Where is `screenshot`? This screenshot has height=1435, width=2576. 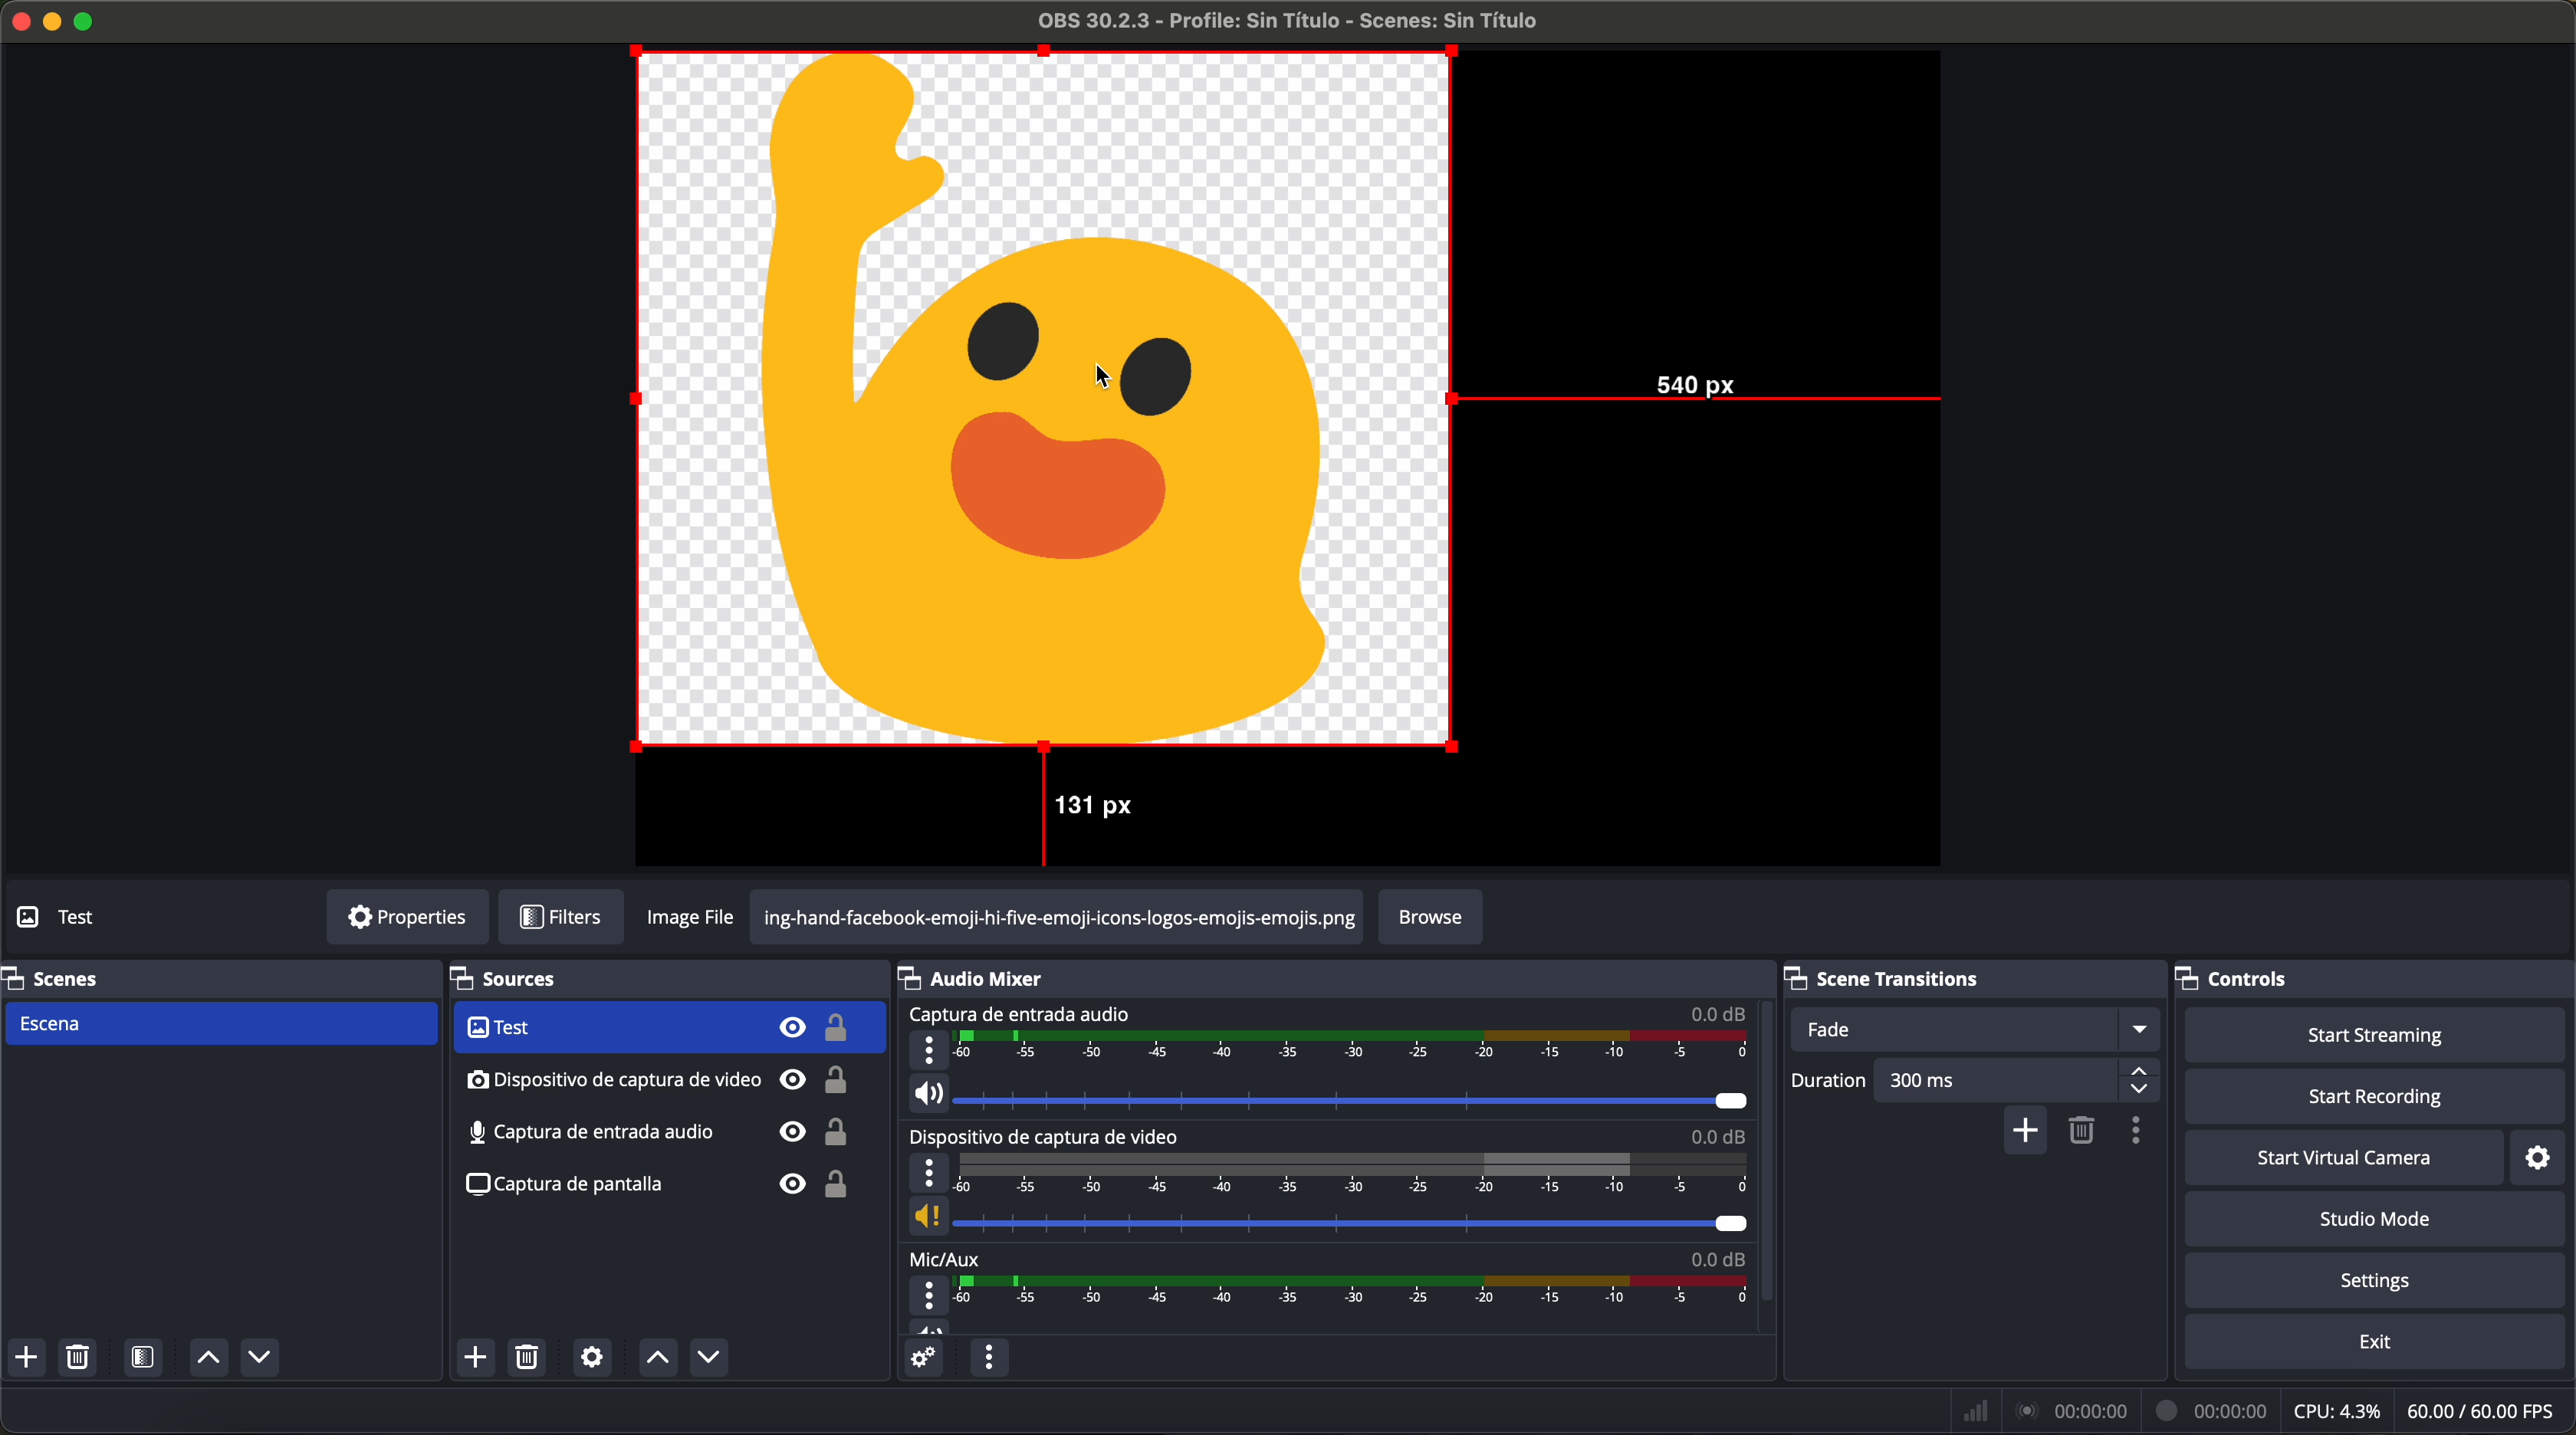 screenshot is located at coordinates (656, 1193).